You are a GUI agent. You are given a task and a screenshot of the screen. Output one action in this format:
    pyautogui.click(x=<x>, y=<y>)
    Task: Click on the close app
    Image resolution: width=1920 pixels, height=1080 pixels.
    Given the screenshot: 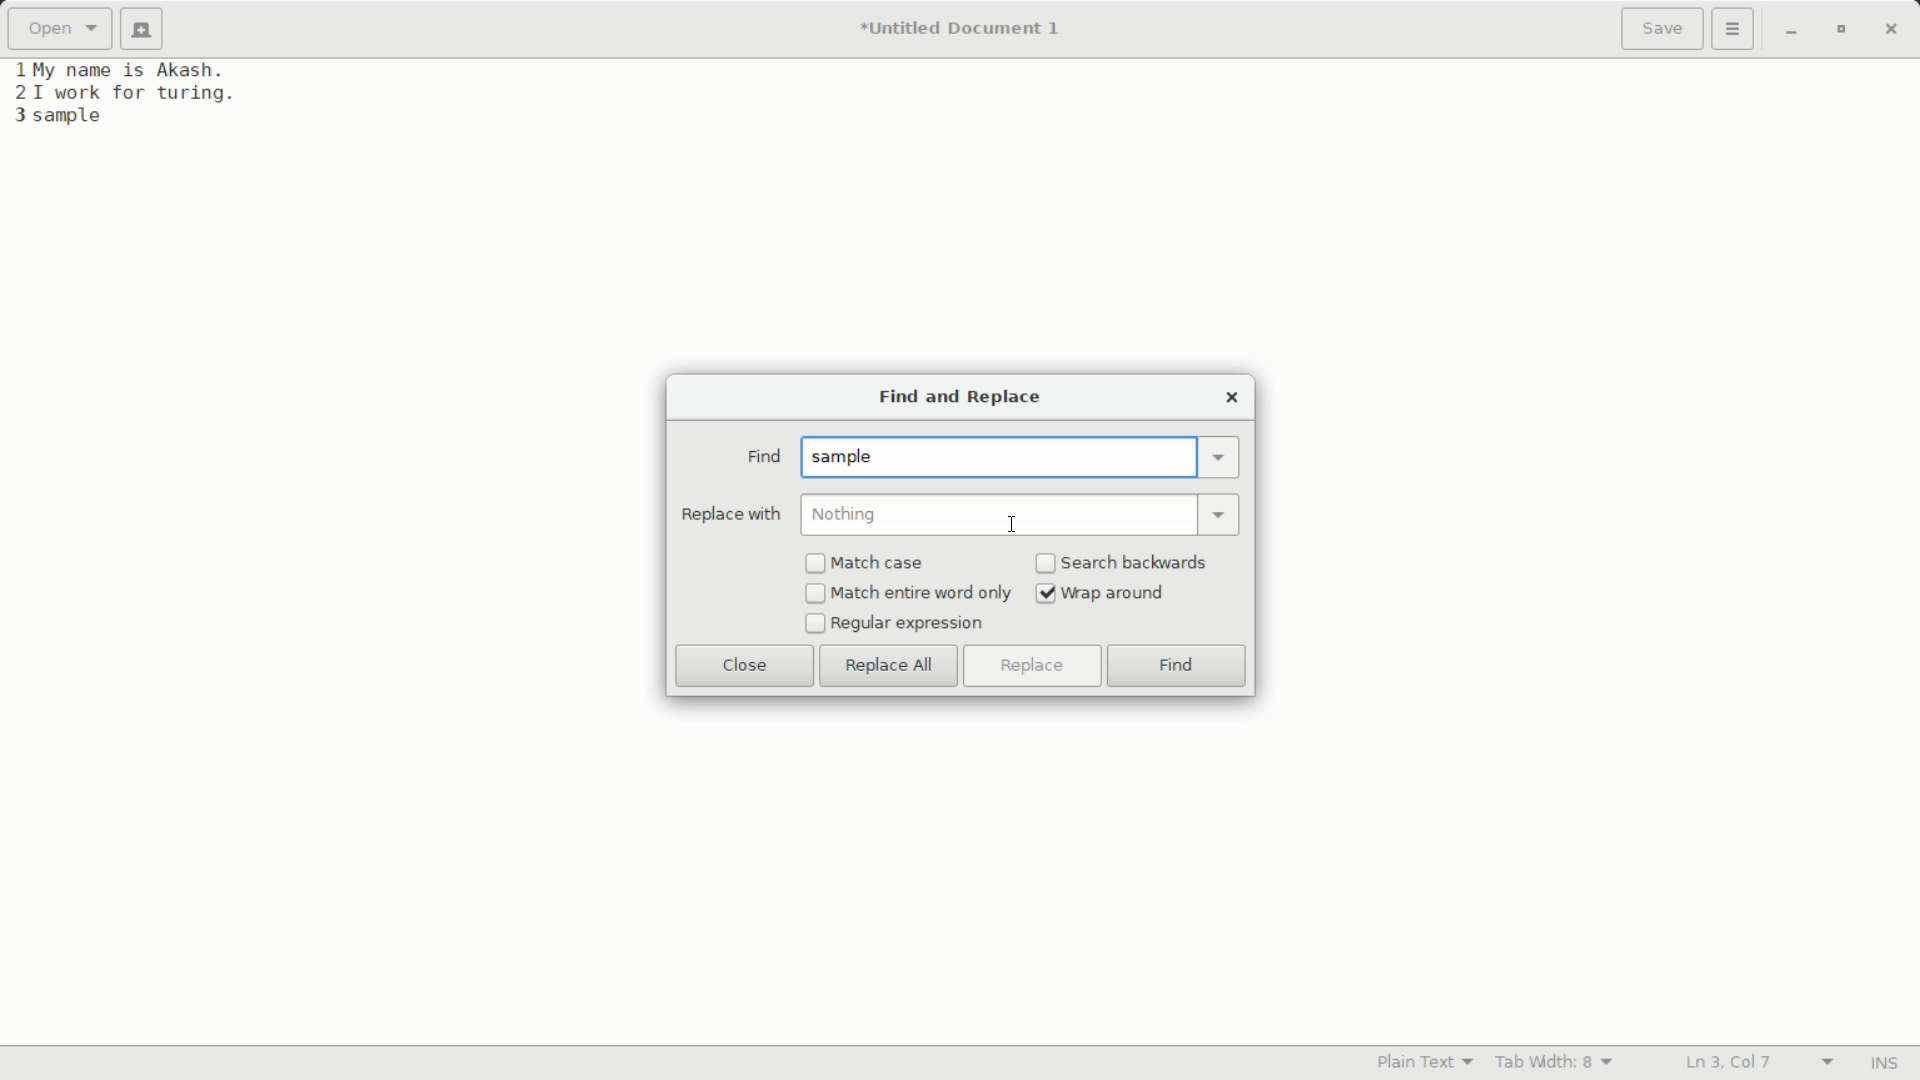 What is the action you would take?
    pyautogui.click(x=1891, y=29)
    